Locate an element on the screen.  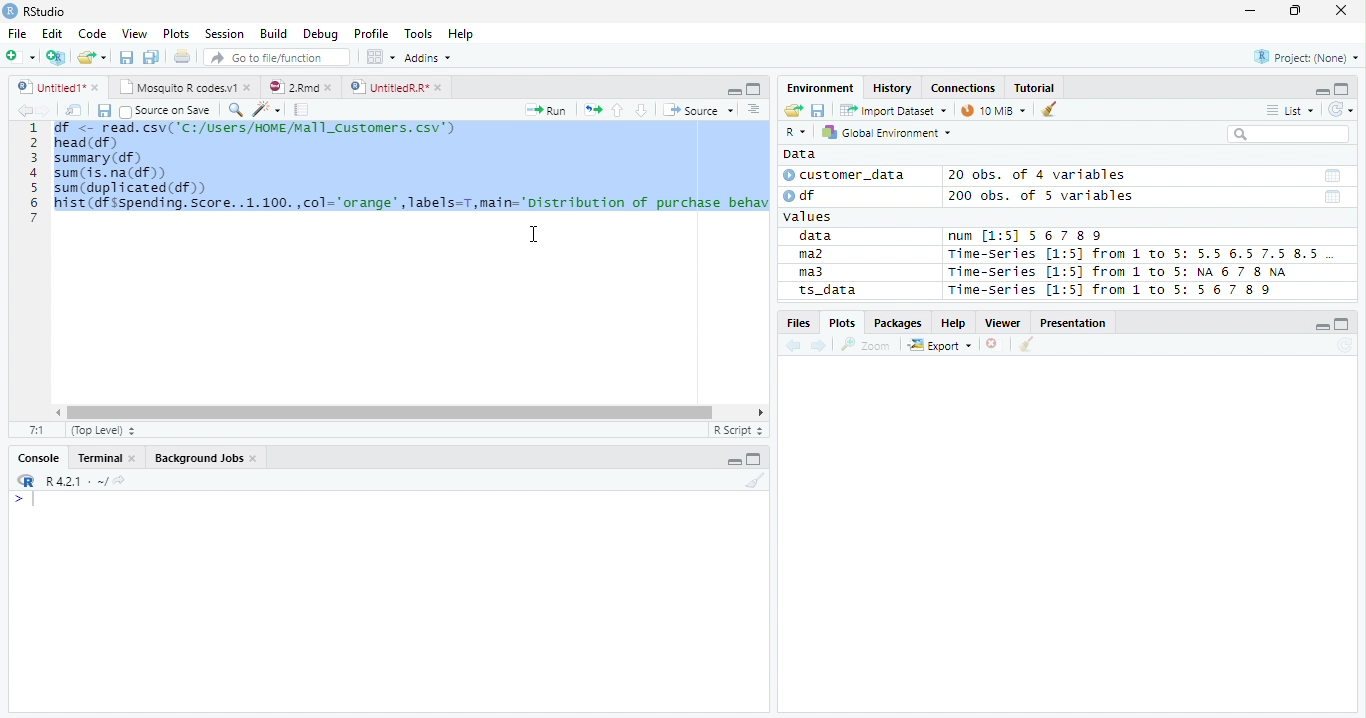
New File is located at coordinates (21, 56).